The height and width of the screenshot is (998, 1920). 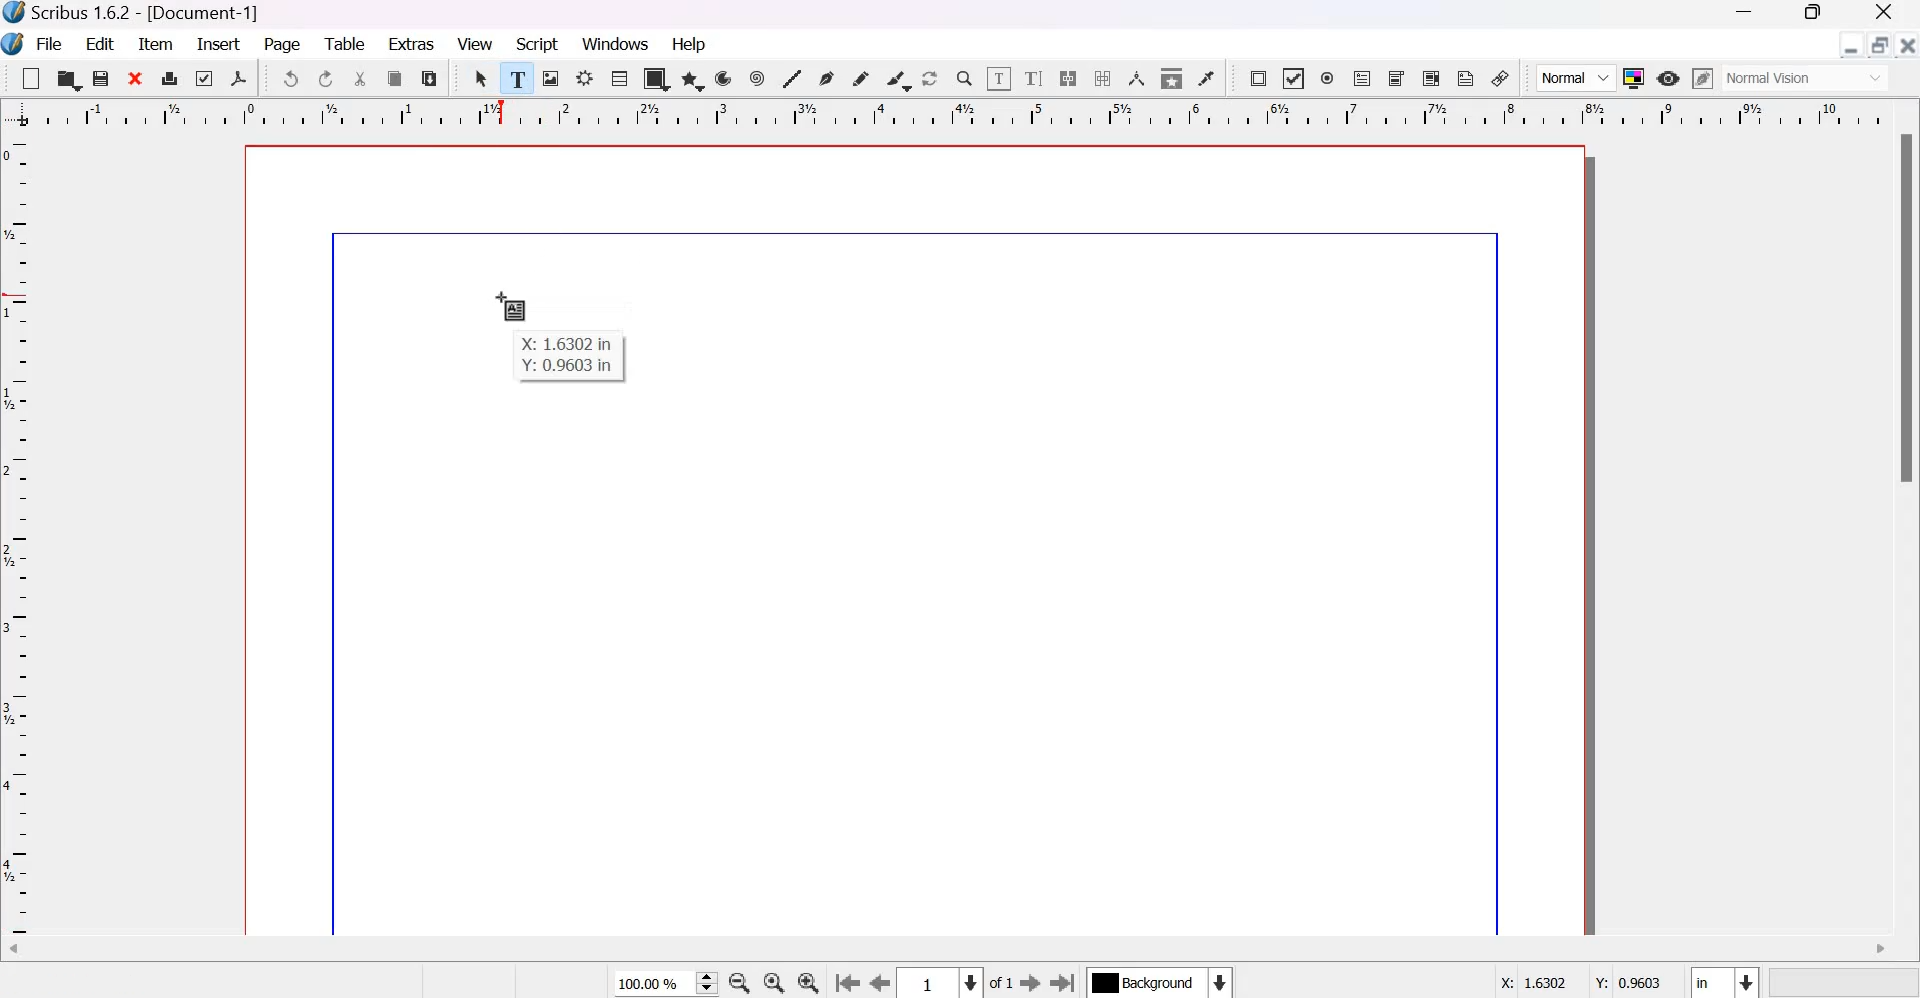 I want to click on copy, so click(x=396, y=79).